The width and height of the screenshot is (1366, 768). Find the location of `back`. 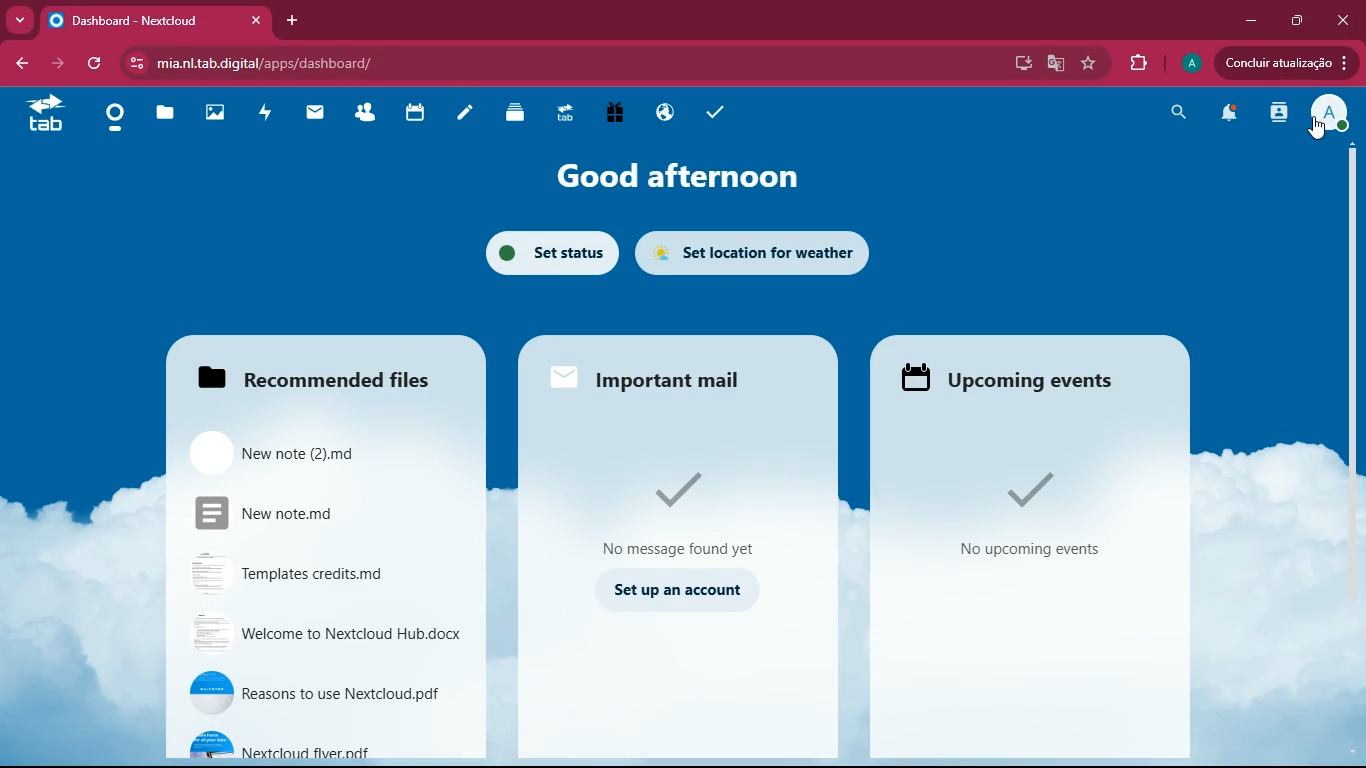

back is located at coordinates (18, 61).